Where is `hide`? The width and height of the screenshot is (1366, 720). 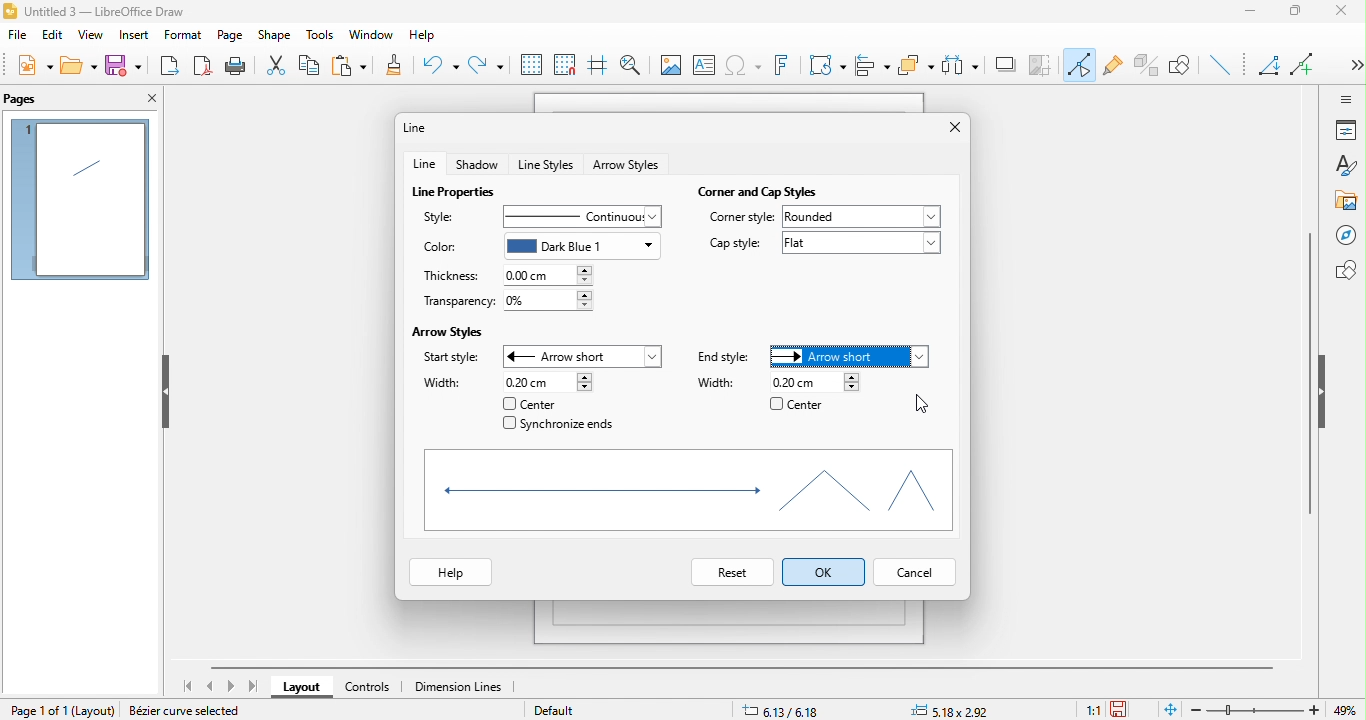
hide is located at coordinates (1325, 392).